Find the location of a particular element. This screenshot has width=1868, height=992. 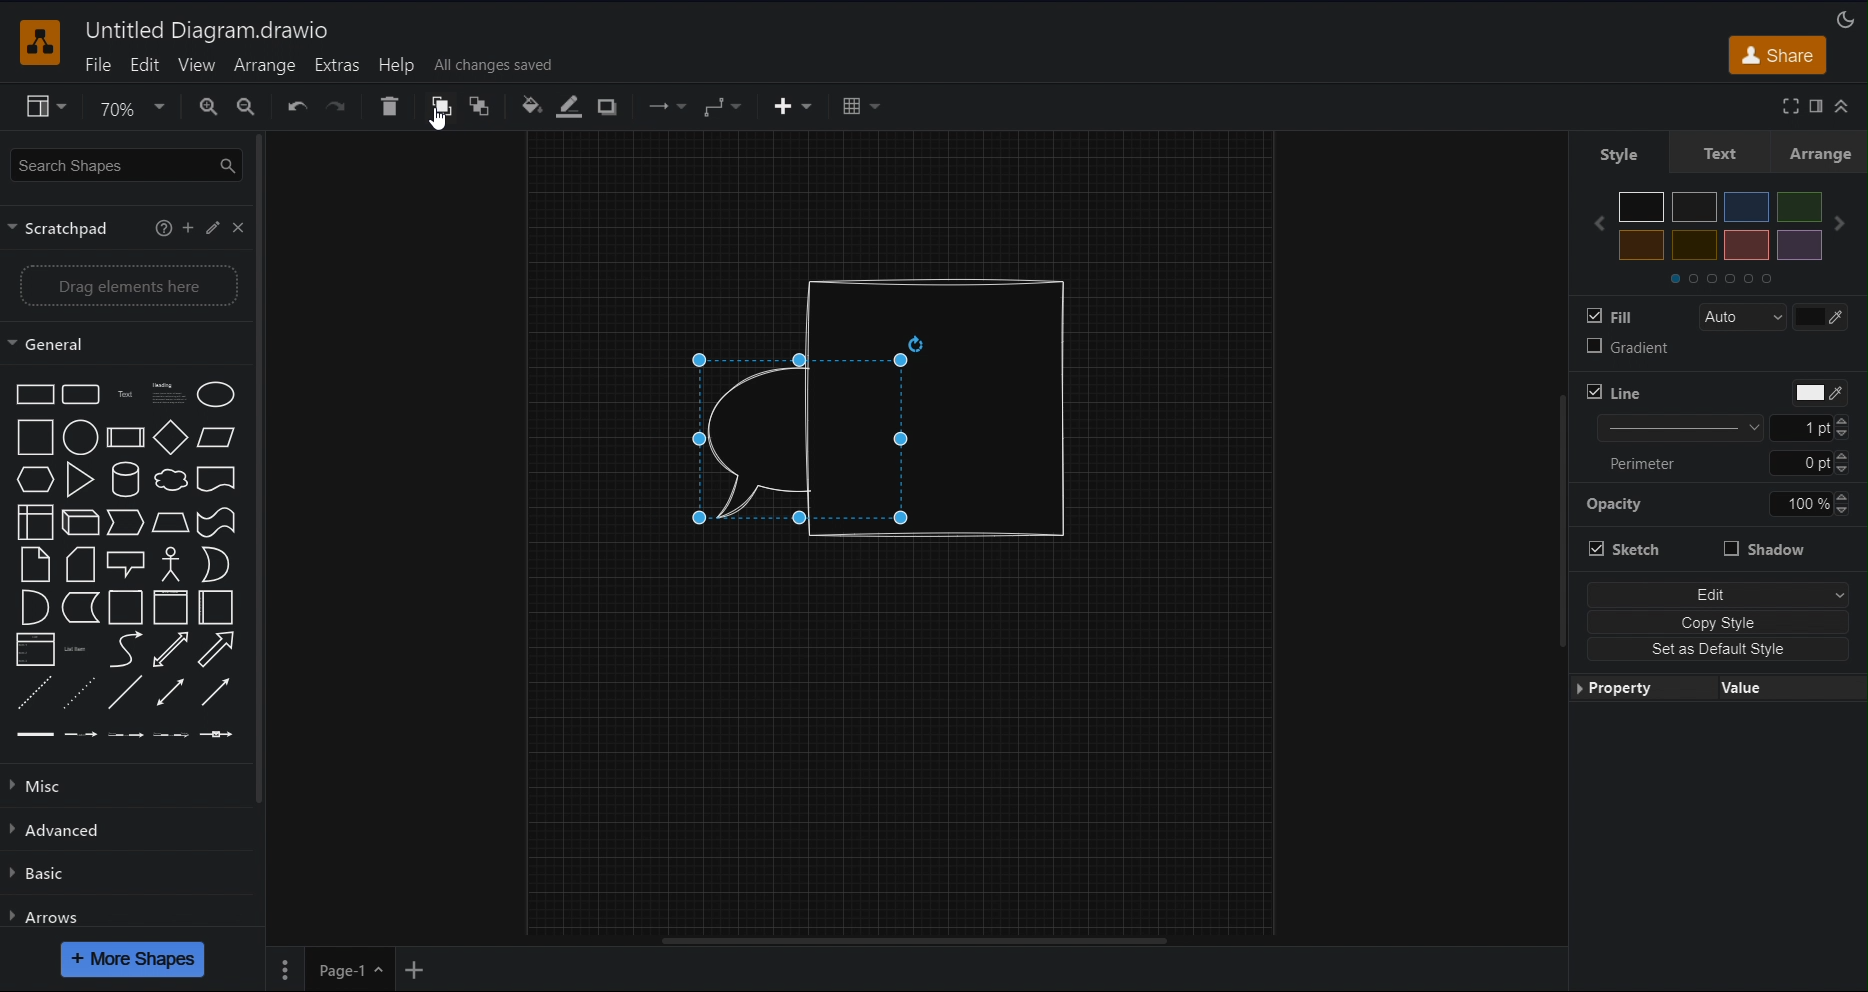

And is located at coordinates (36, 607).